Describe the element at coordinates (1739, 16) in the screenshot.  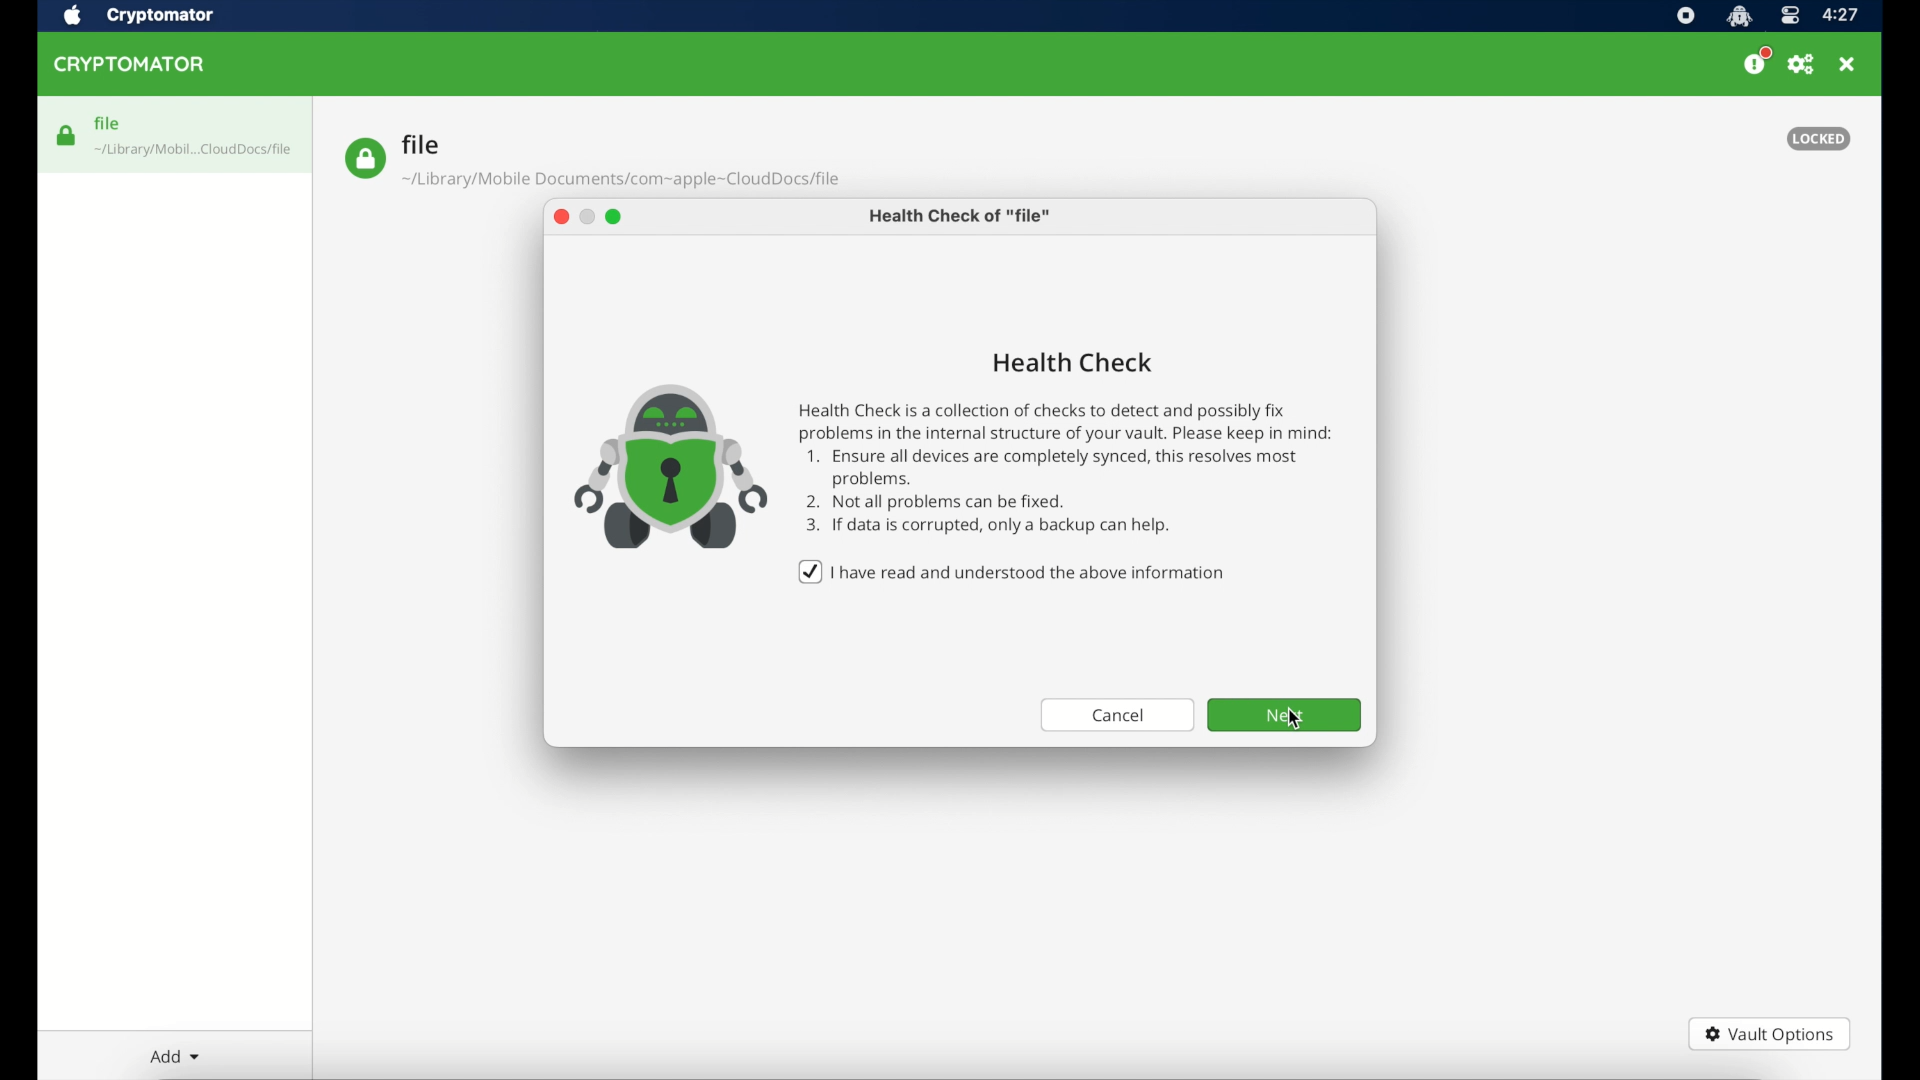
I see `cryptomator icon` at that location.